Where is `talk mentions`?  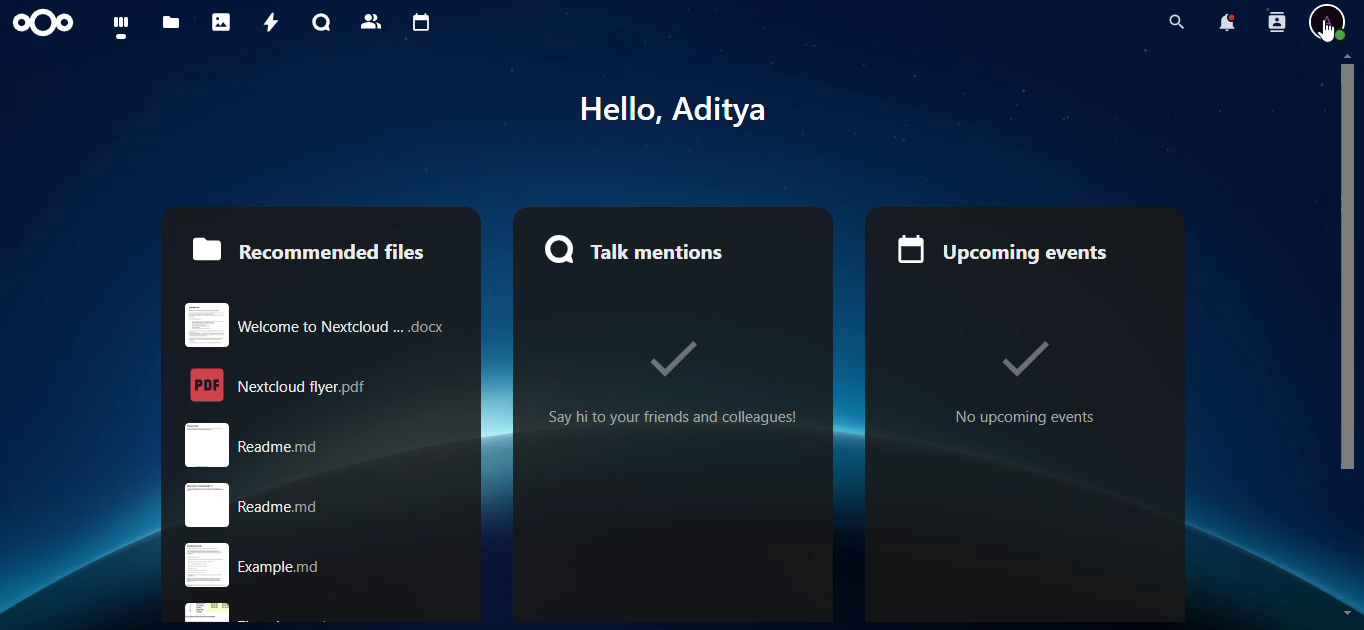 talk mentions is located at coordinates (640, 249).